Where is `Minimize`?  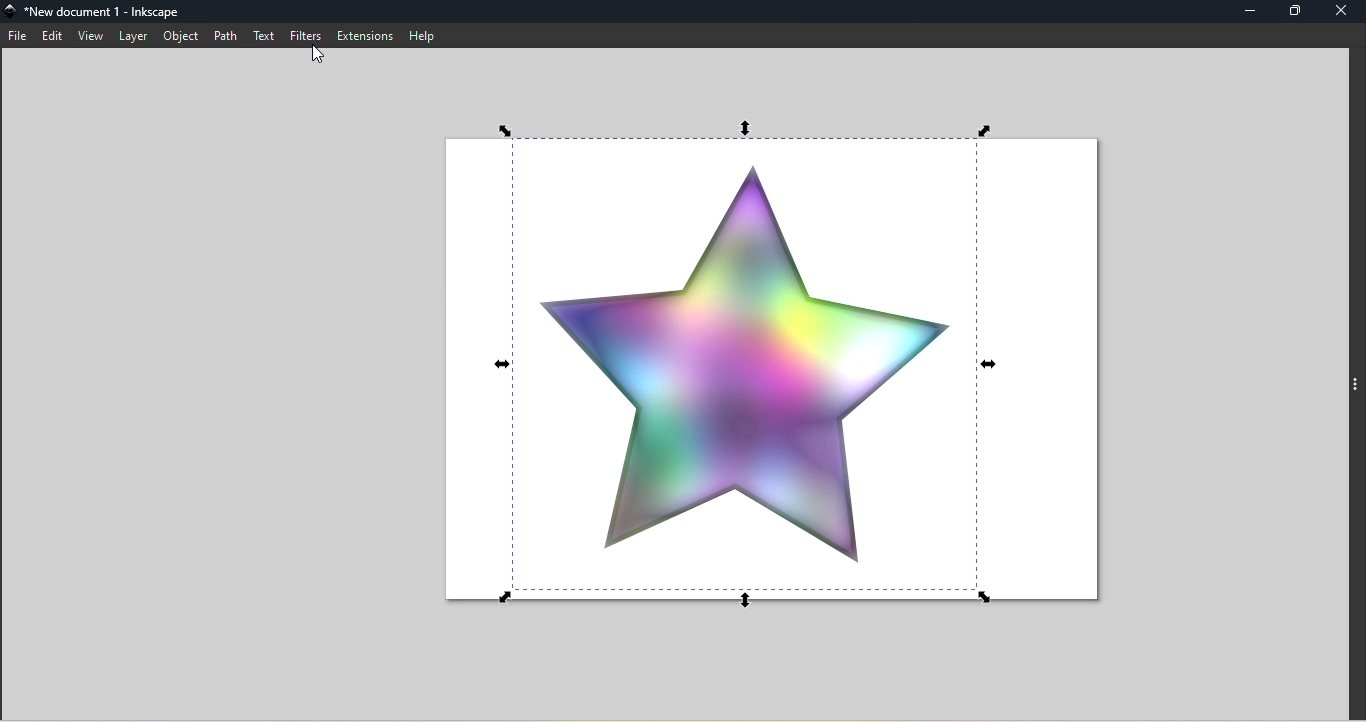
Minimize is located at coordinates (1252, 12).